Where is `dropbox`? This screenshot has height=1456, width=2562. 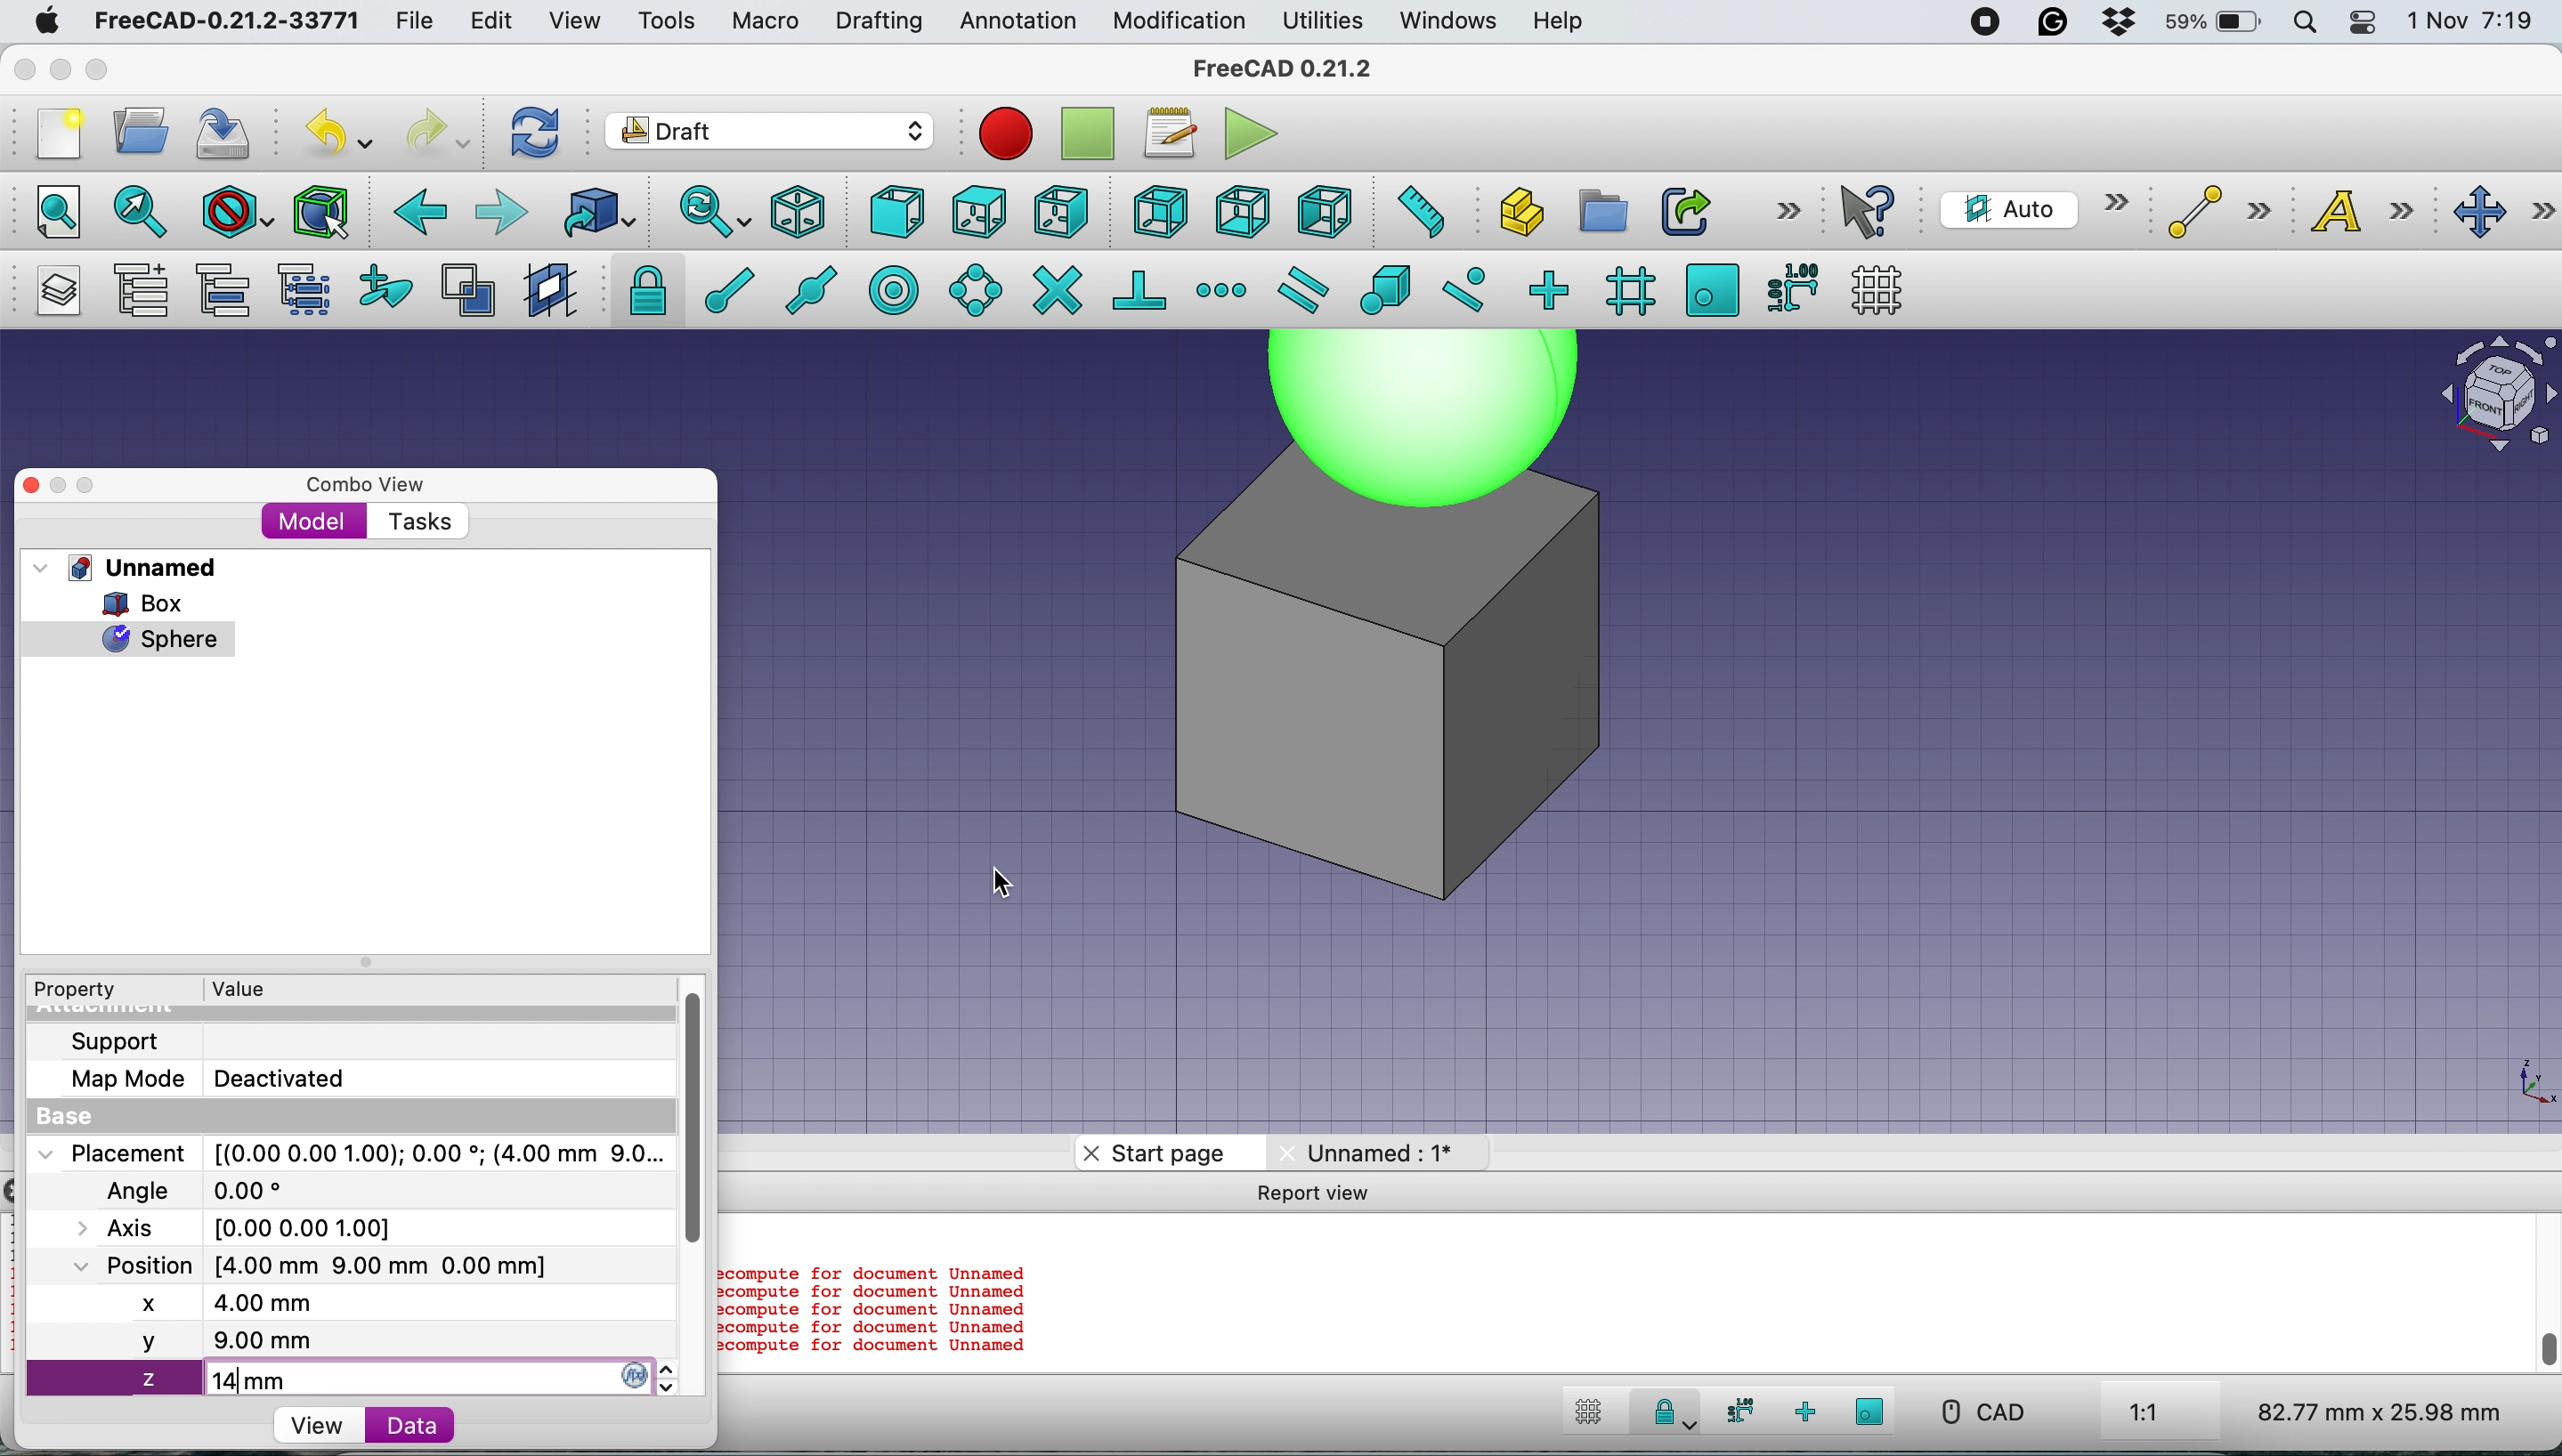 dropbox is located at coordinates (2109, 24).